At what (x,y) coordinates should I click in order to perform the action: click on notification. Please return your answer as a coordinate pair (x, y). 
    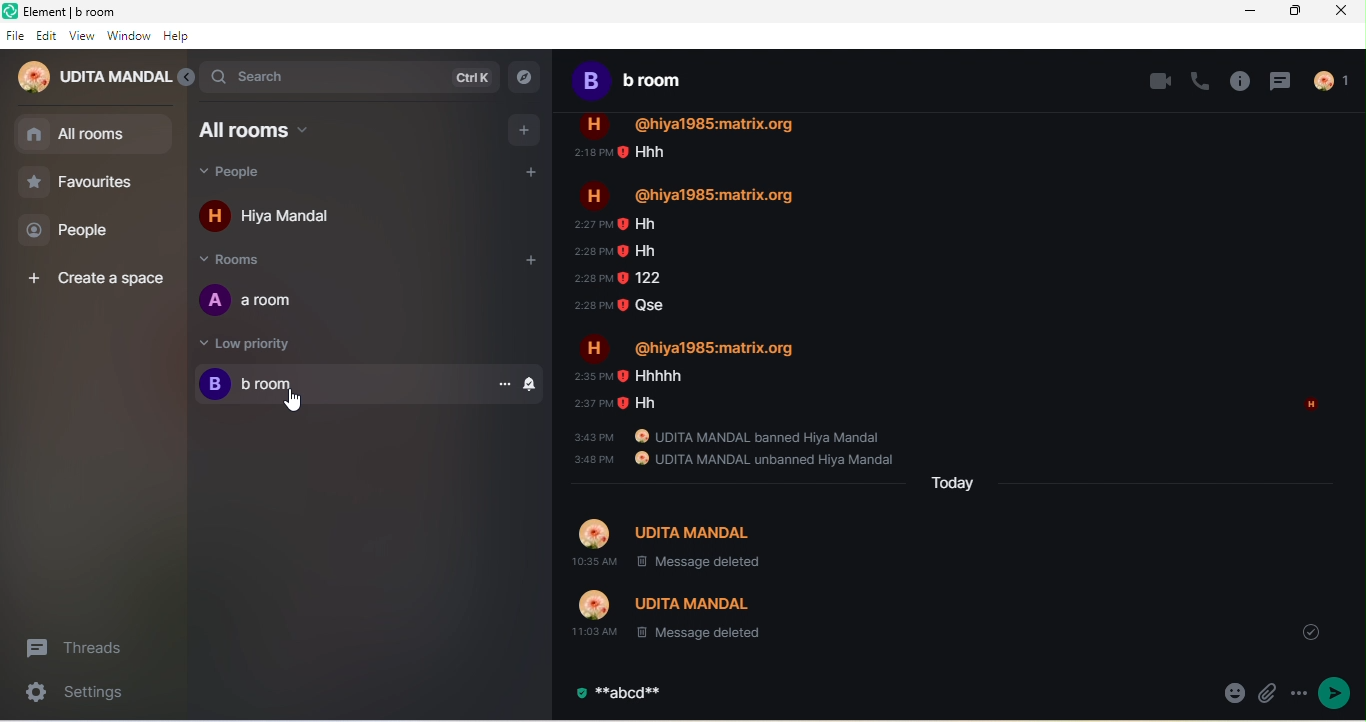
    Looking at the image, I should click on (534, 384).